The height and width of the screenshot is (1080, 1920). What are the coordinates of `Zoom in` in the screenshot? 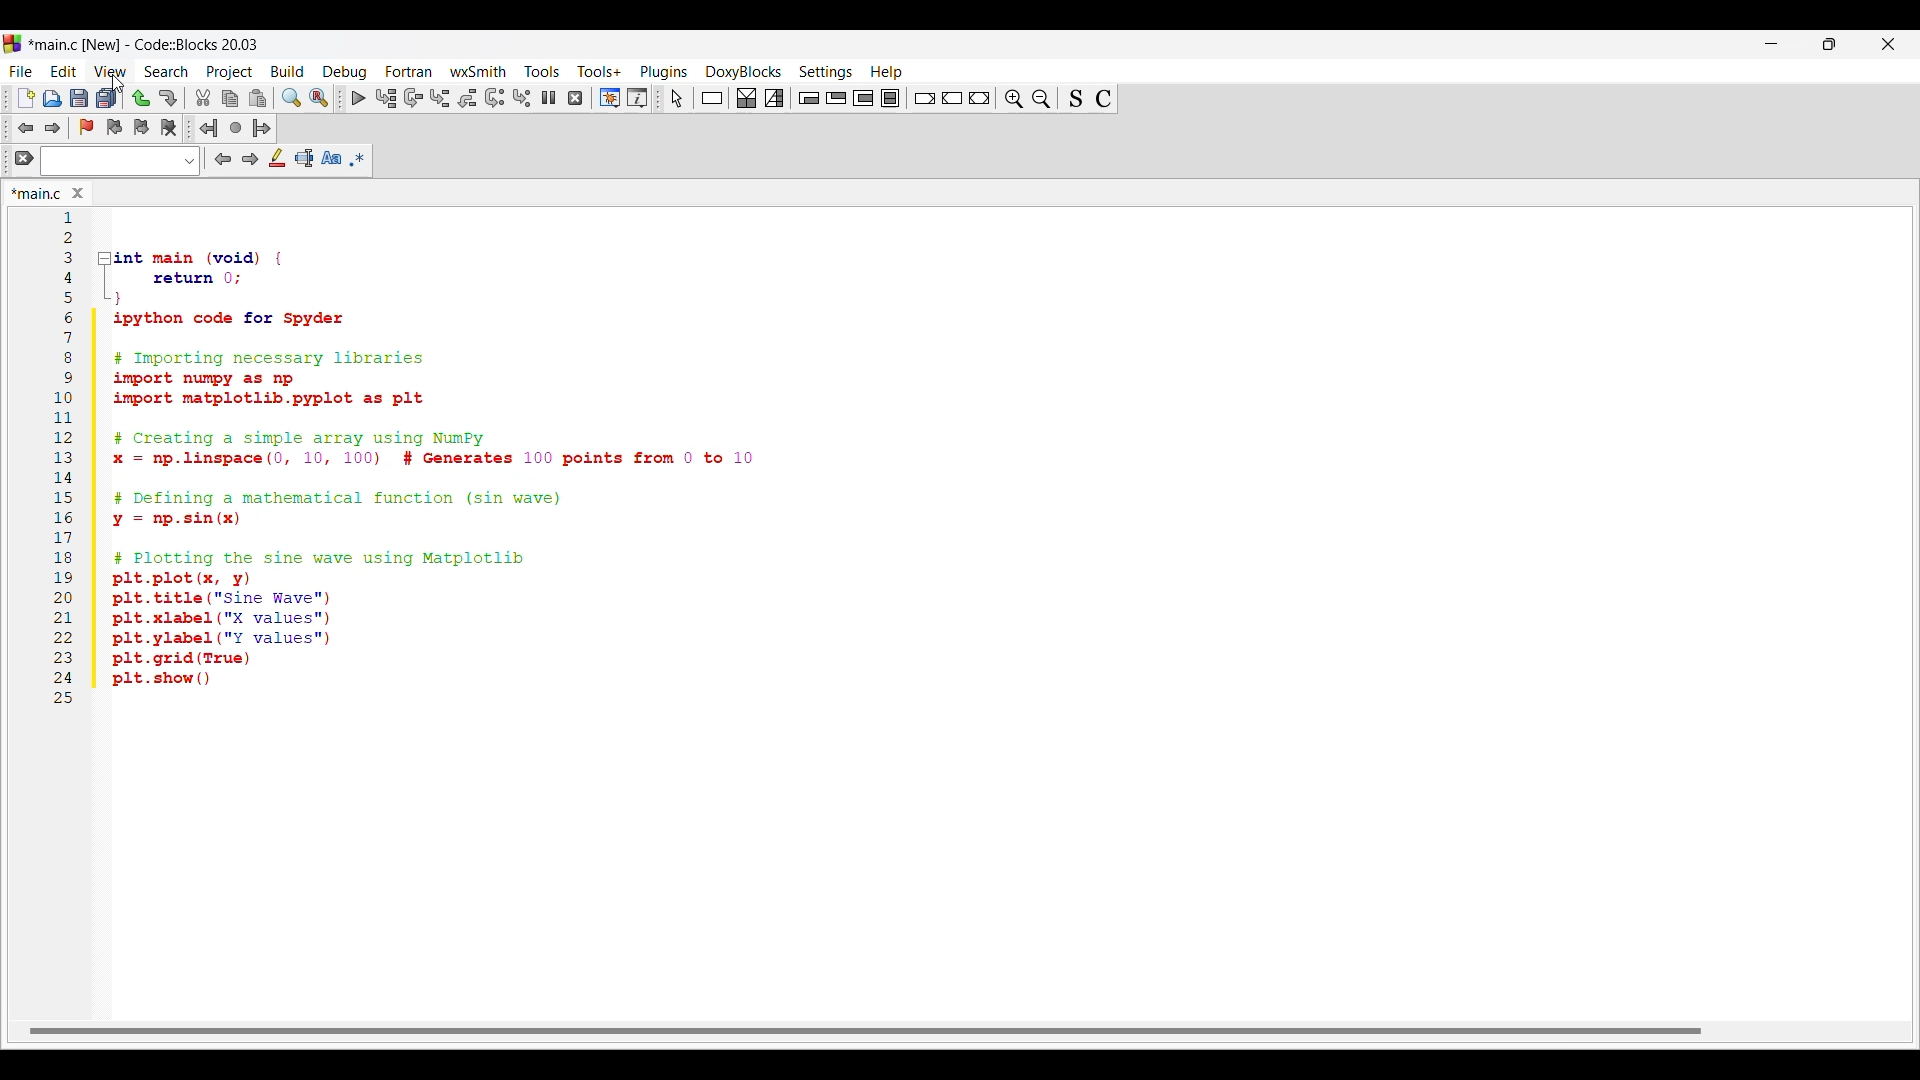 It's located at (1014, 98).